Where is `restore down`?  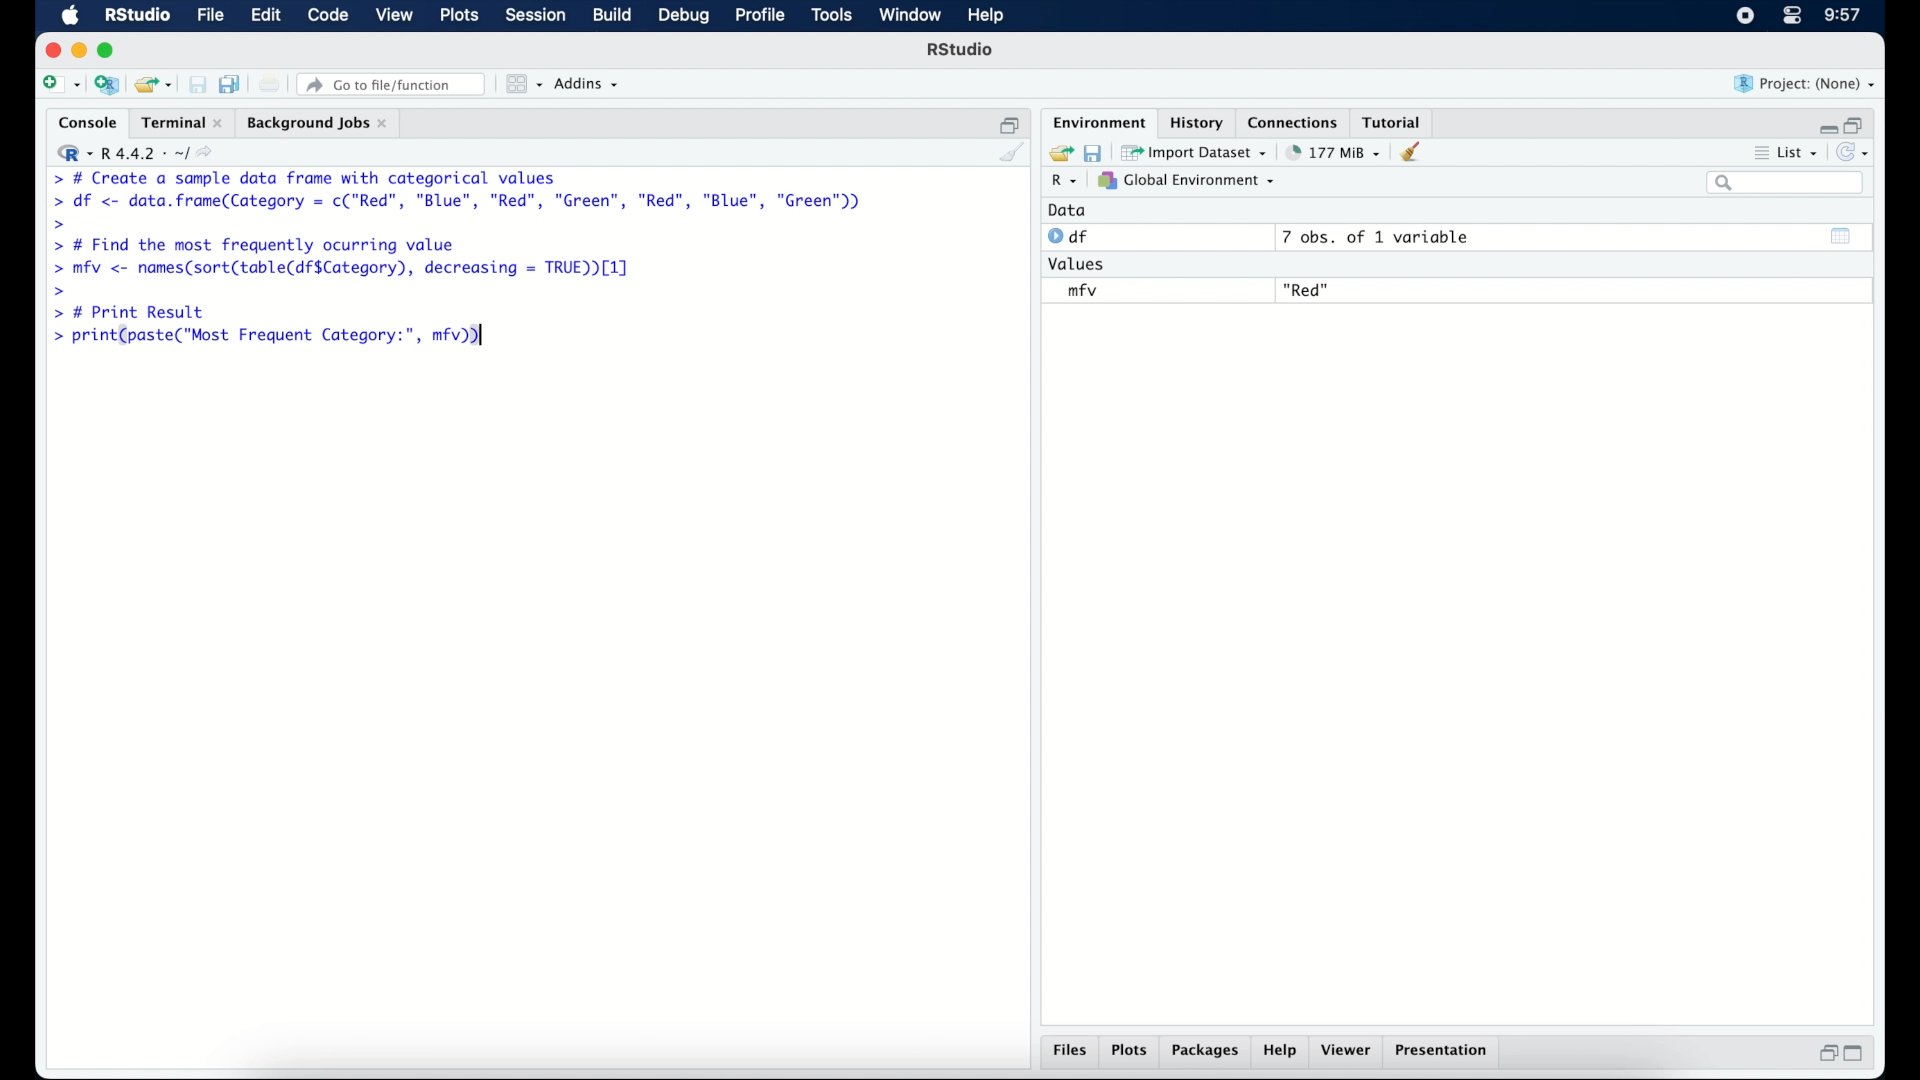
restore down is located at coordinates (1825, 1053).